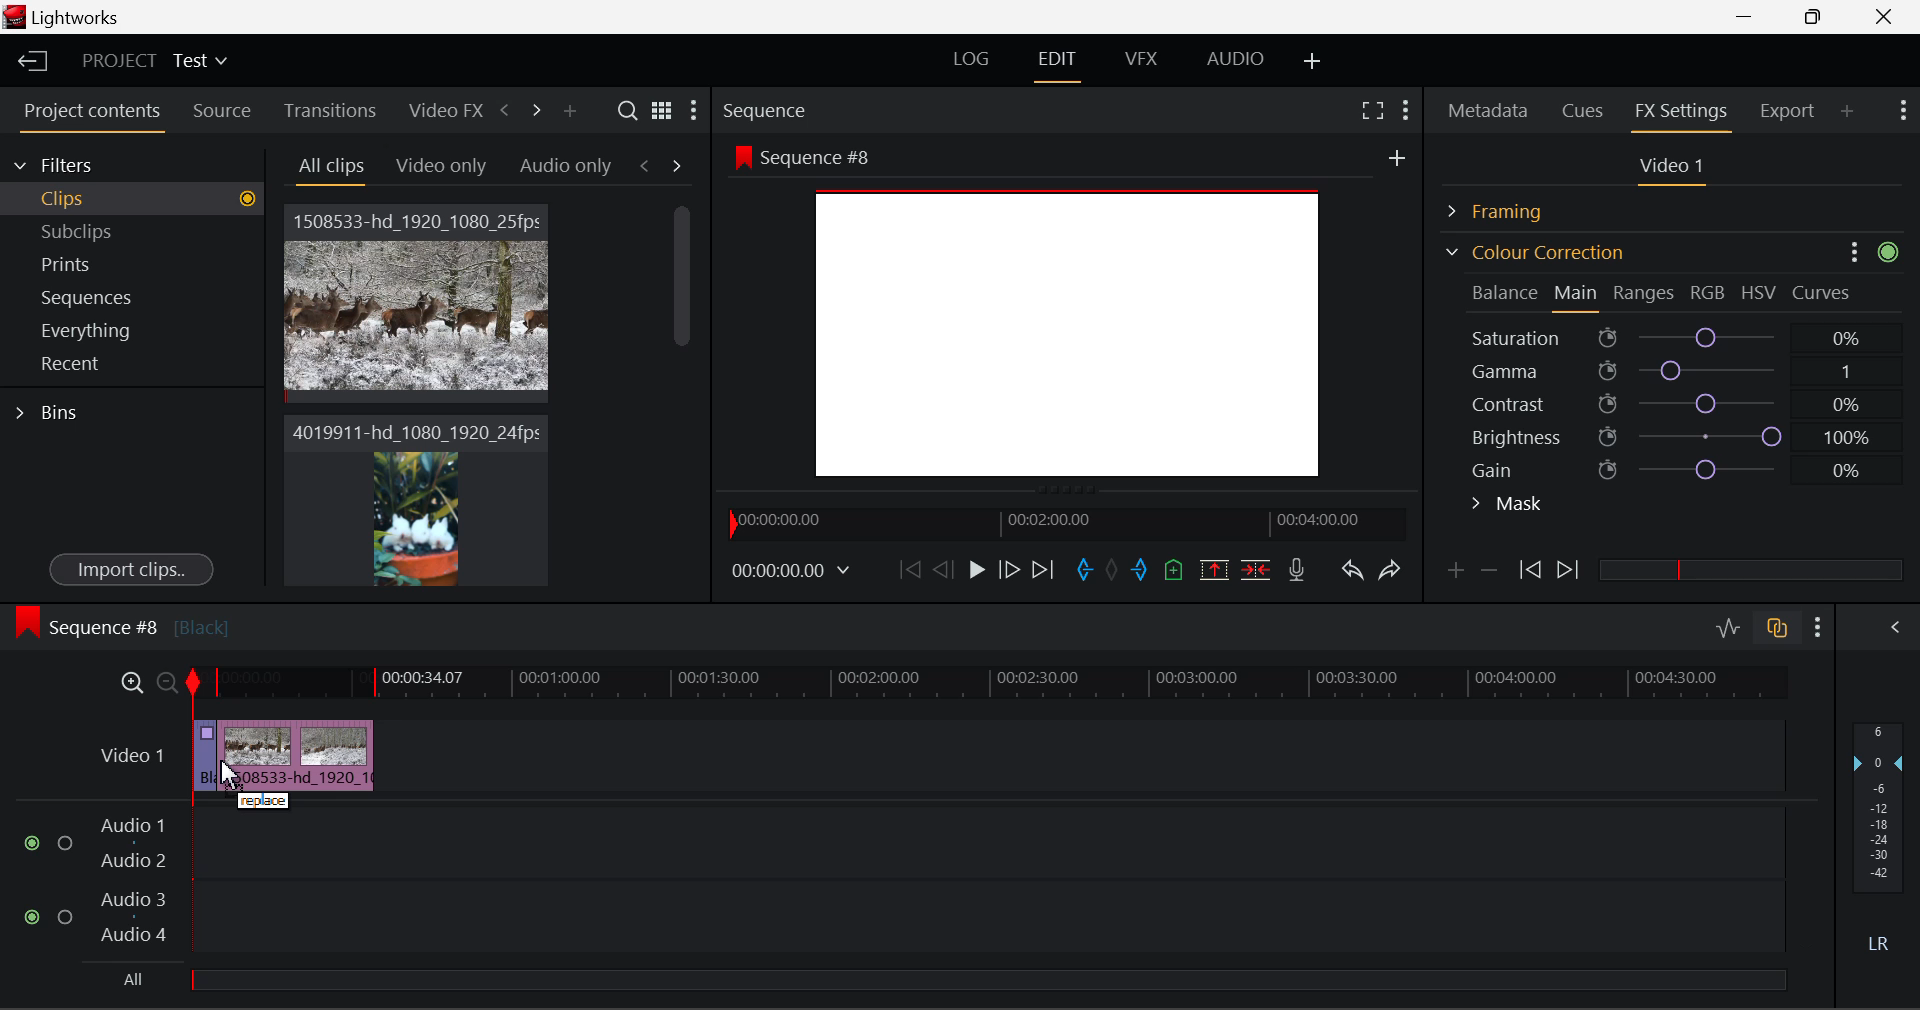  I want to click on Toggle list and title view, so click(662, 110).